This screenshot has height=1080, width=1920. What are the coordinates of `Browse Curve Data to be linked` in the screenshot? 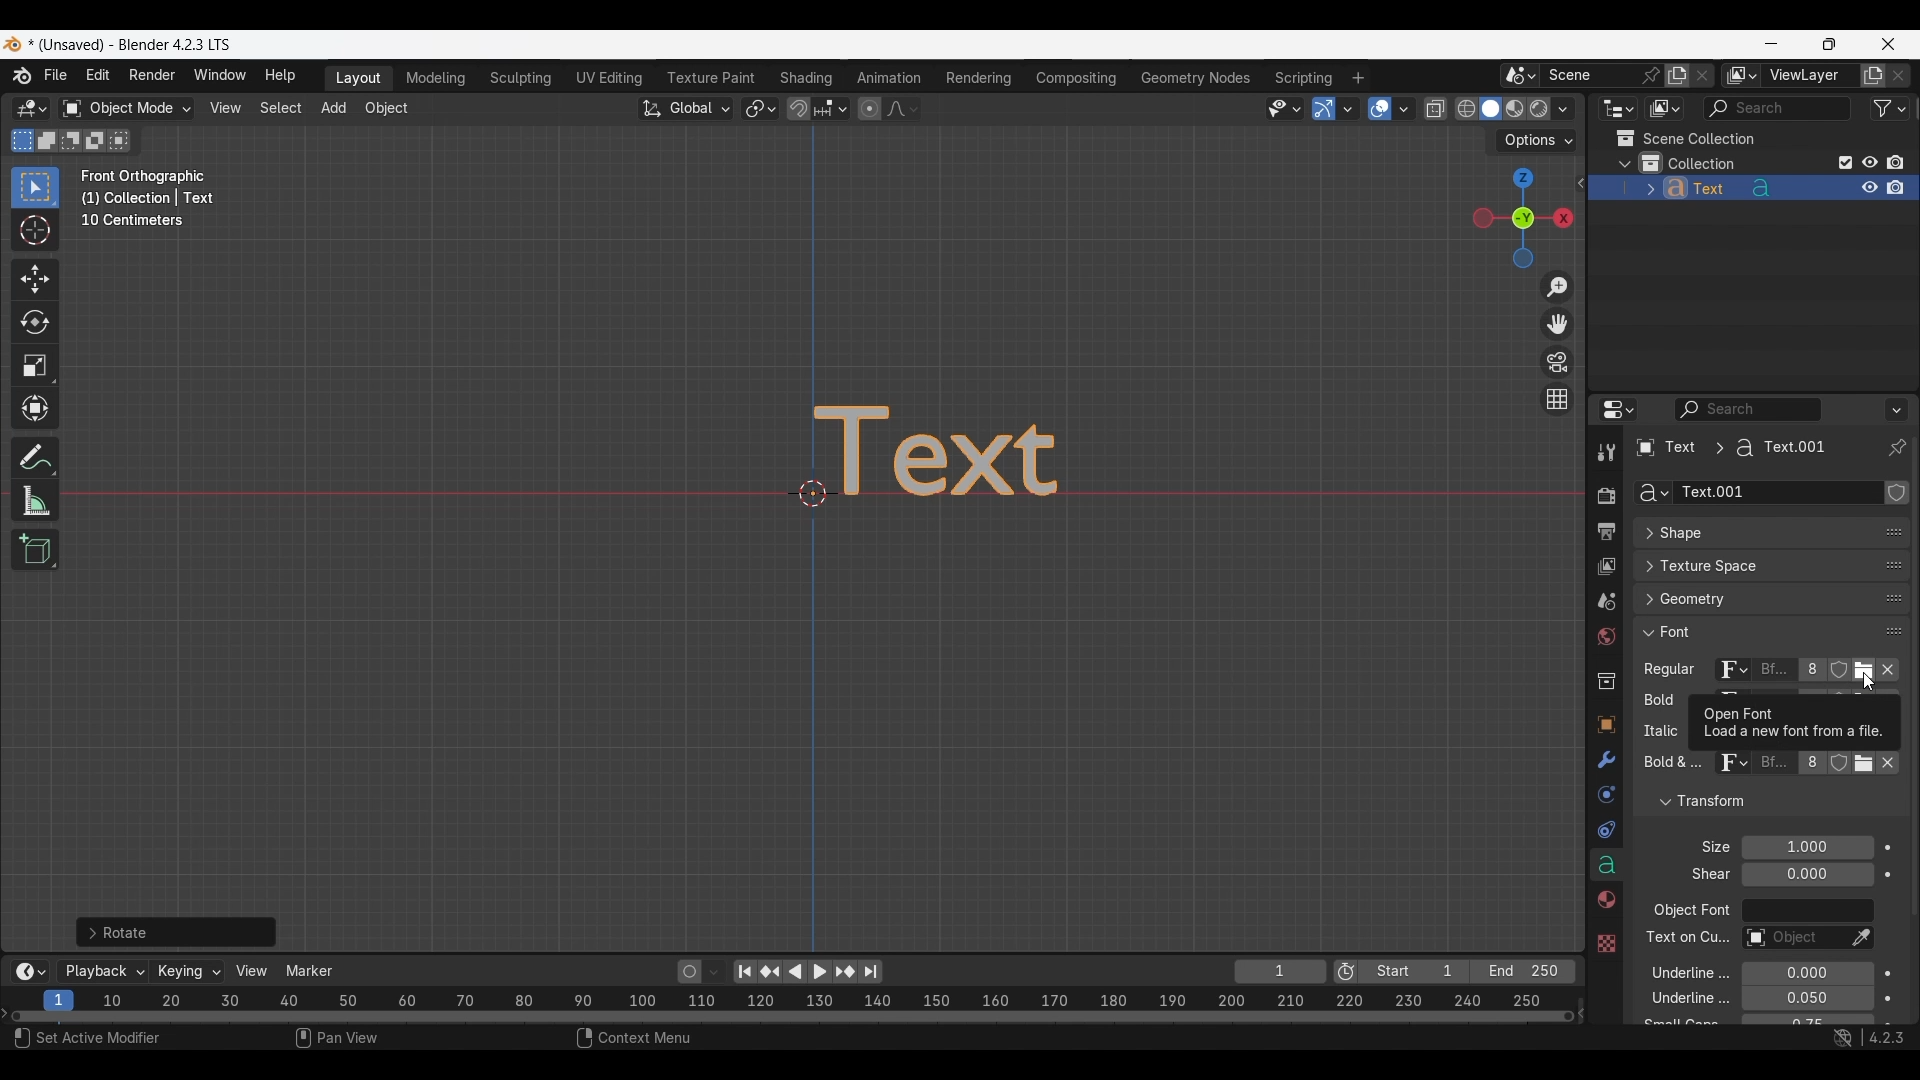 It's located at (1651, 493).